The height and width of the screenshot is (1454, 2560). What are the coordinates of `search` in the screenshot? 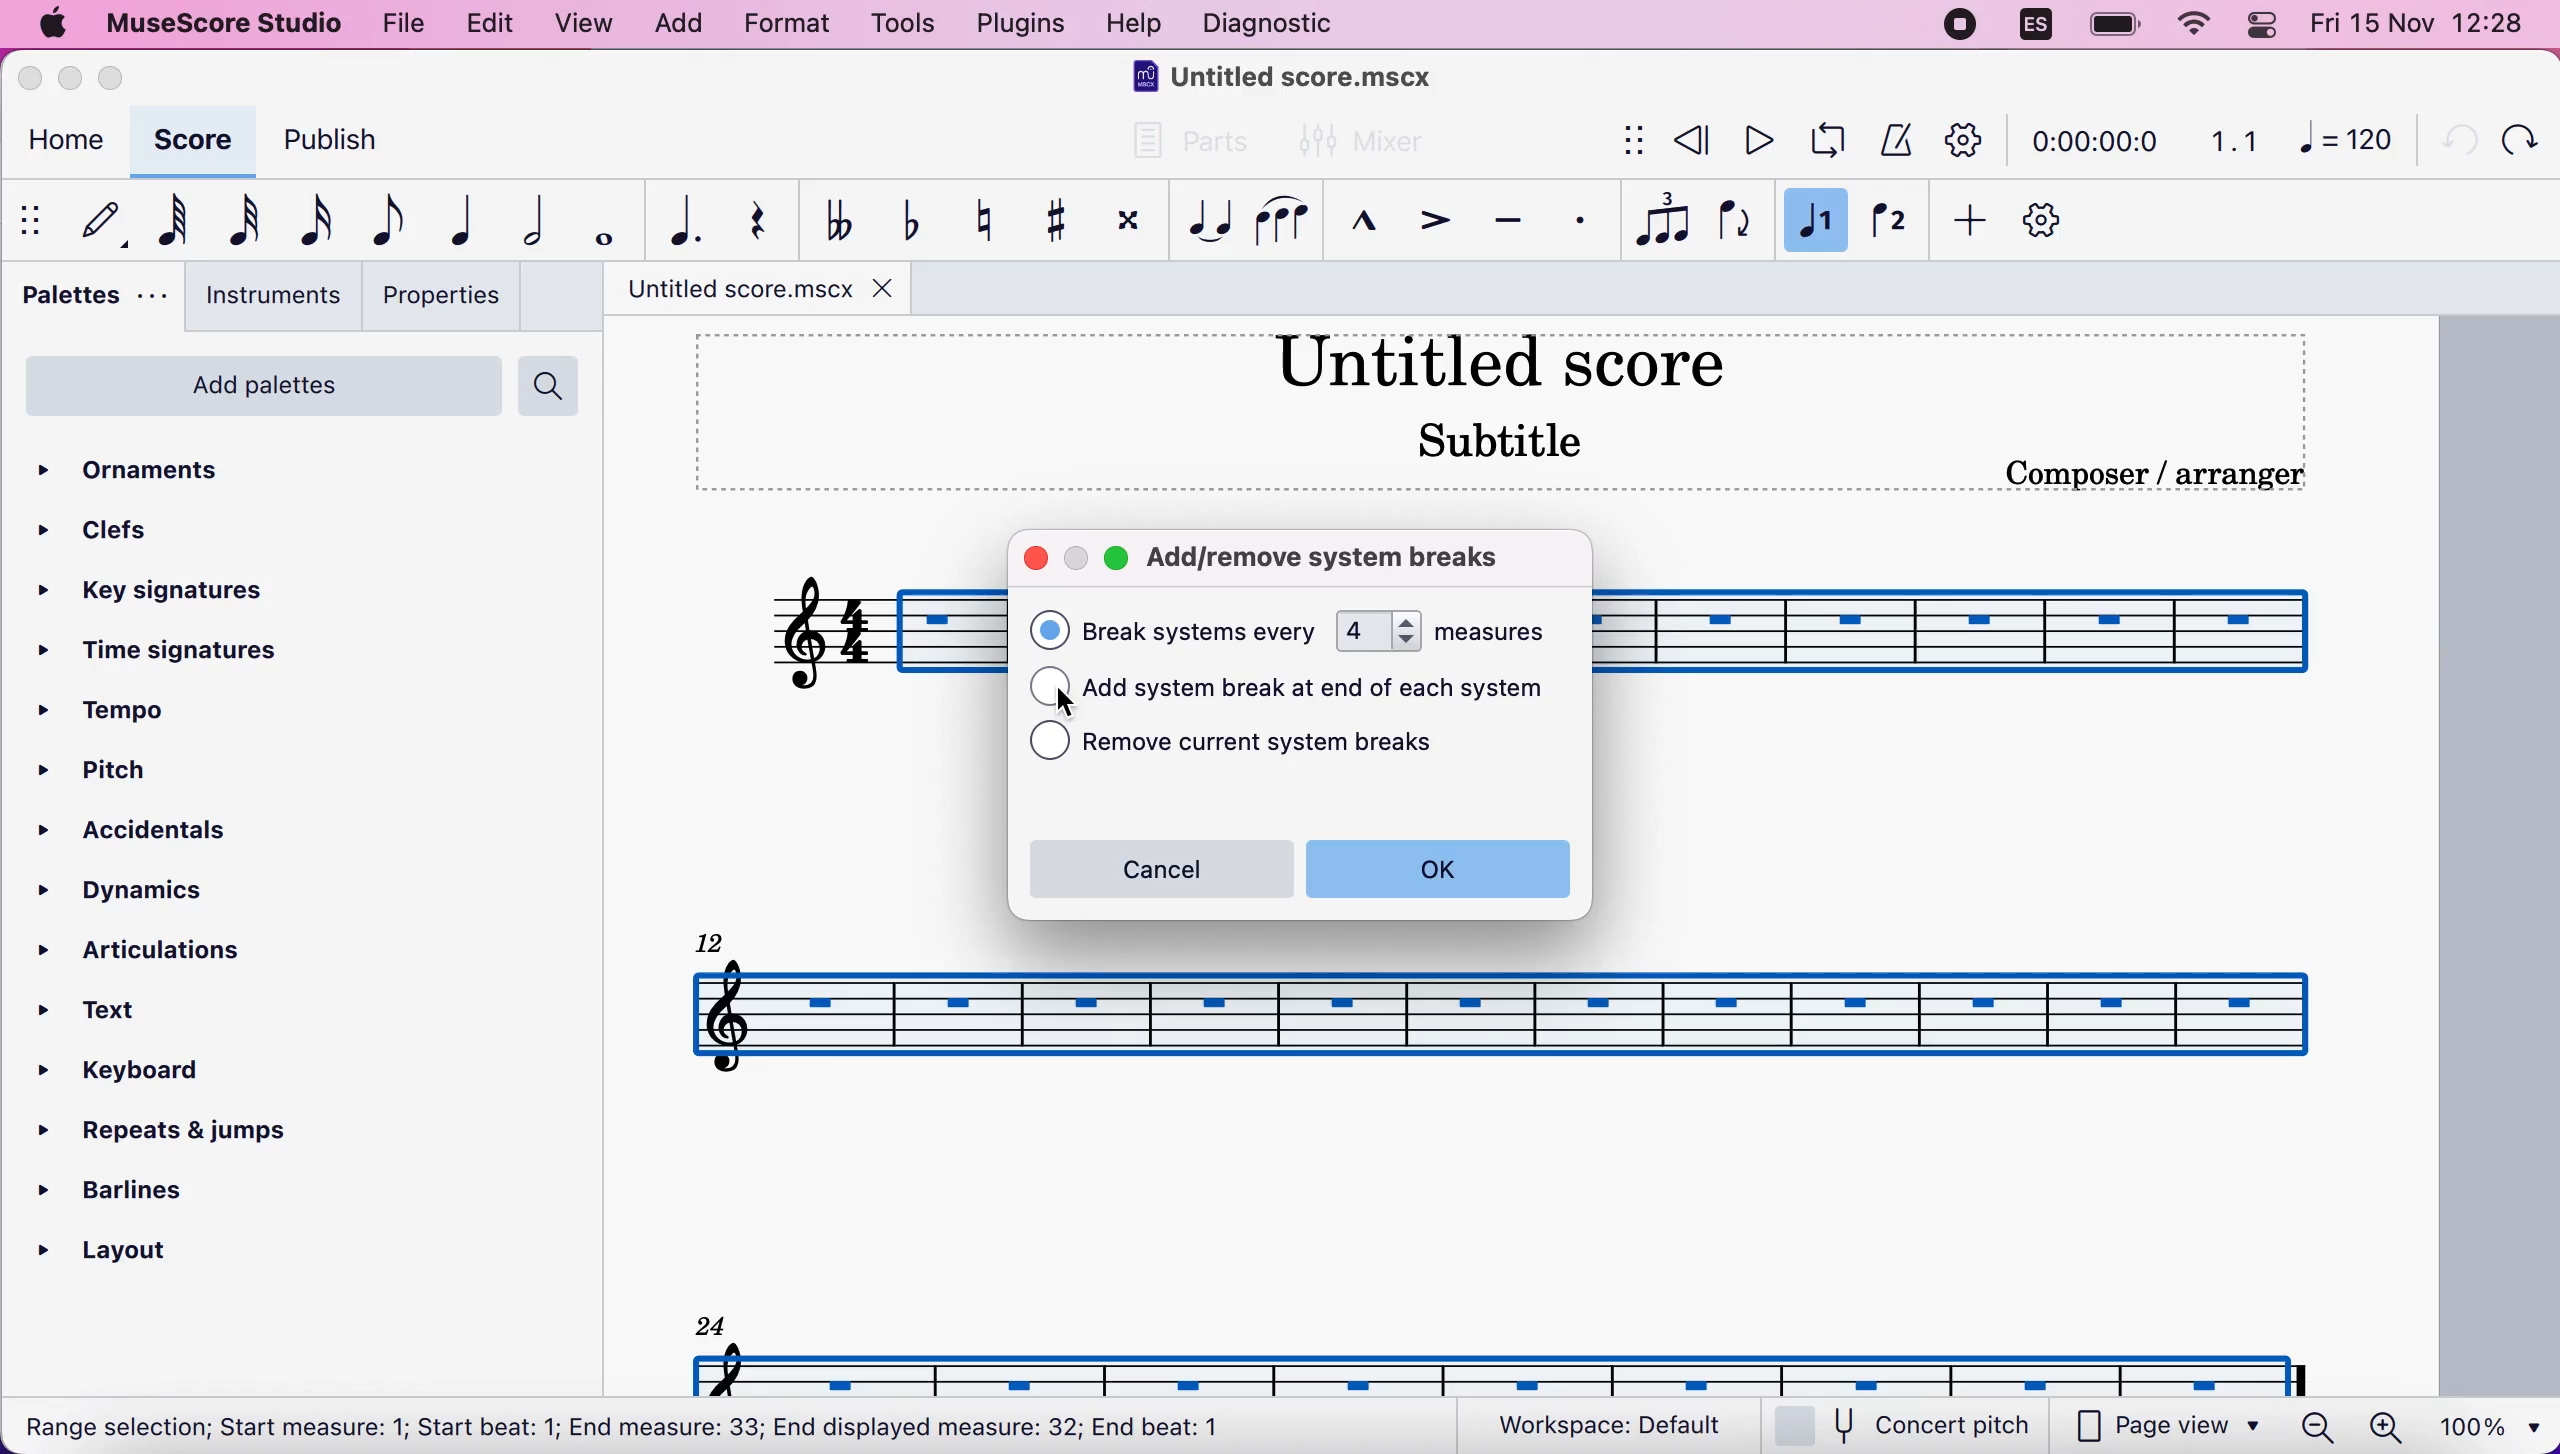 It's located at (554, 386).